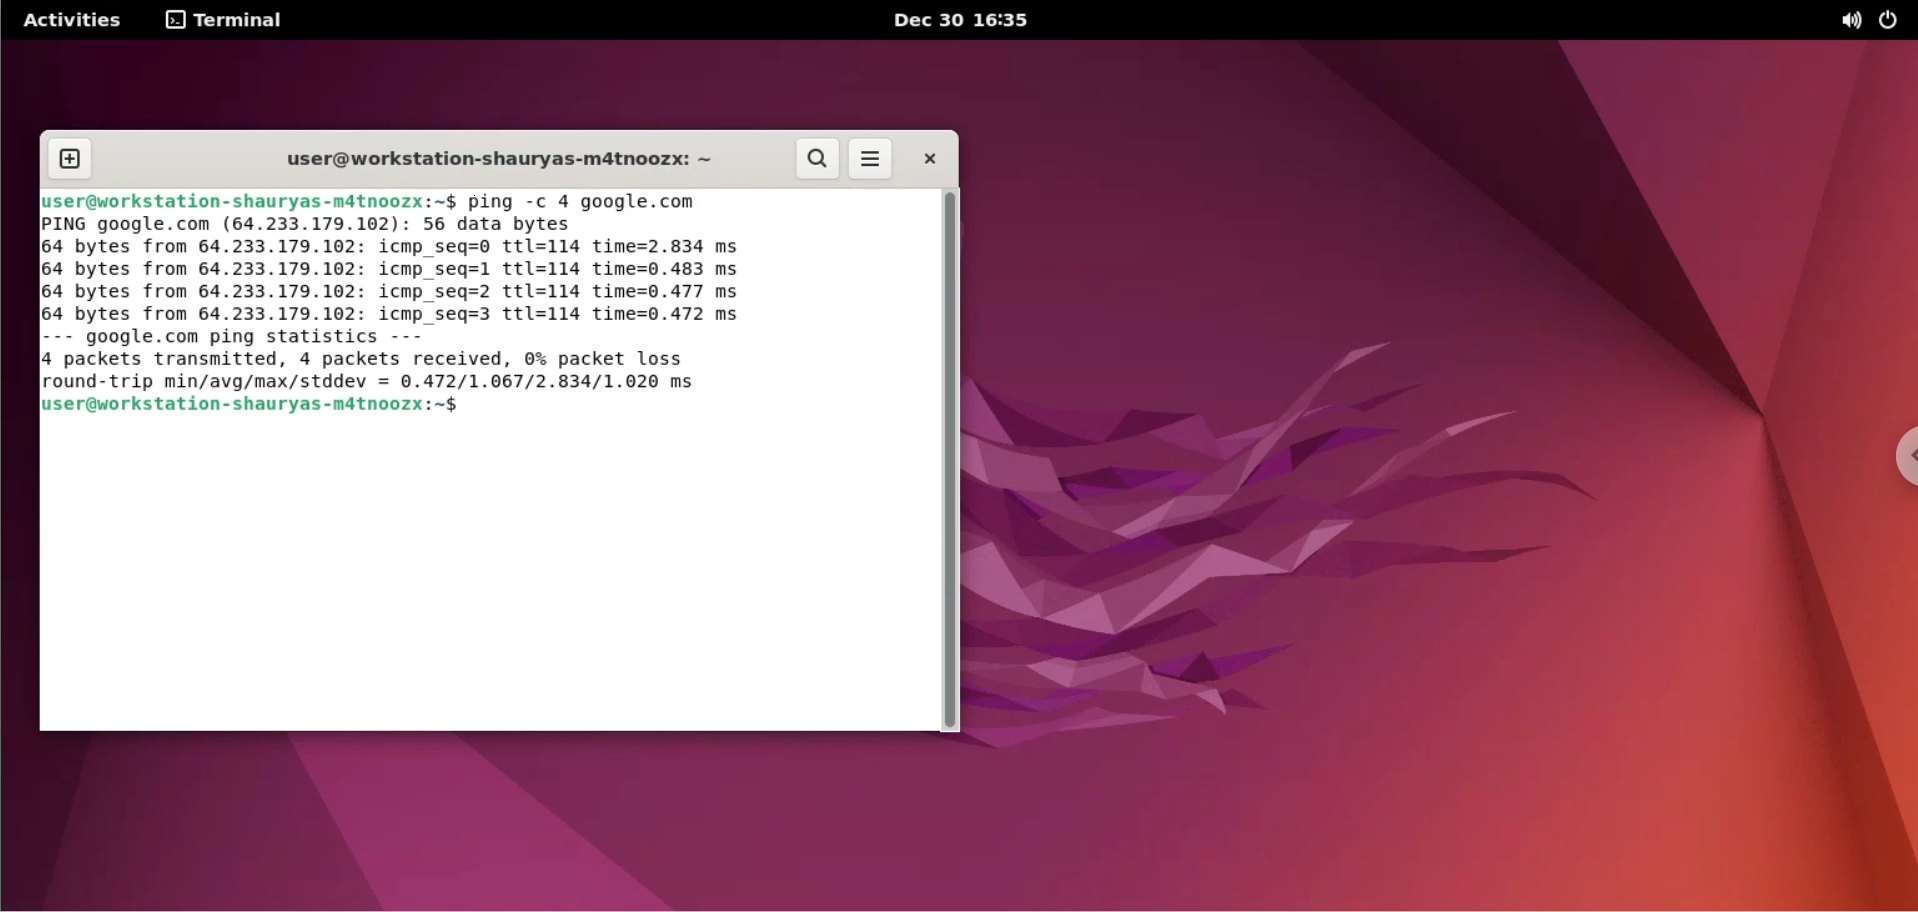  I want to click on close, so click(930, 159).